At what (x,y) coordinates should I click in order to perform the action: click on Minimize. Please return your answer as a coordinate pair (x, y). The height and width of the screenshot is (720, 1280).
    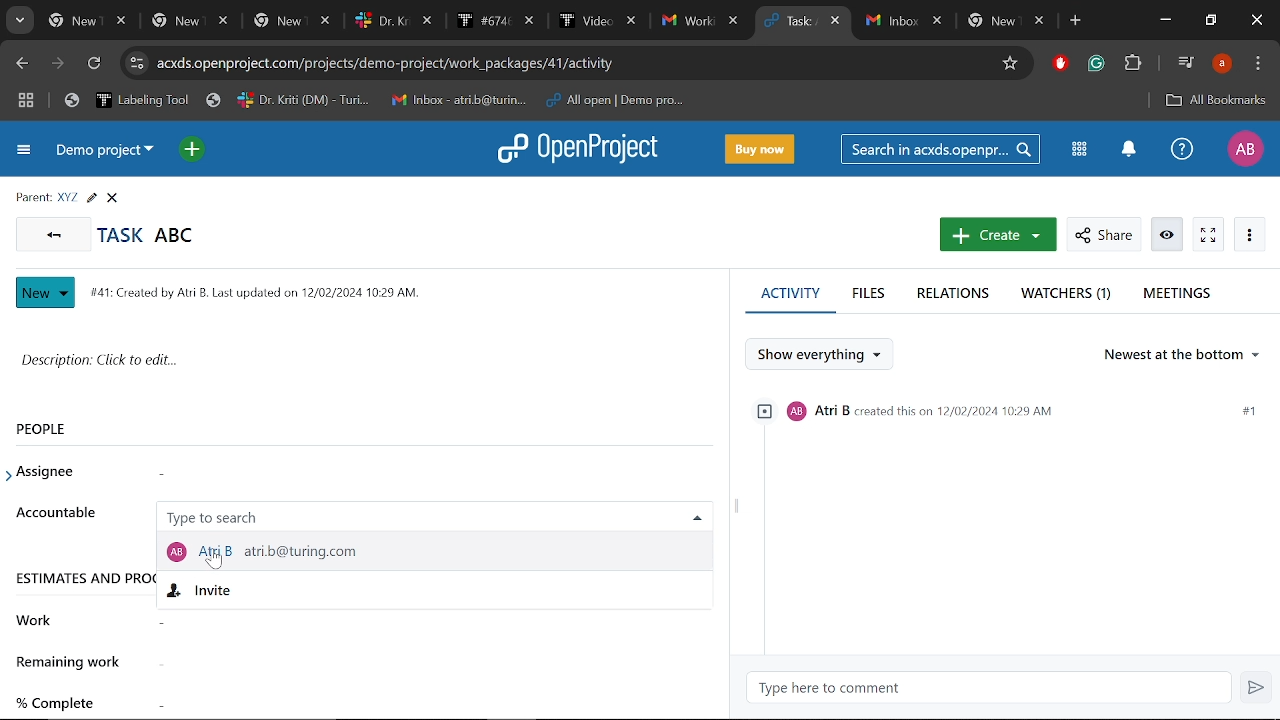
    Looking at the image, I should click on (1165, 22).